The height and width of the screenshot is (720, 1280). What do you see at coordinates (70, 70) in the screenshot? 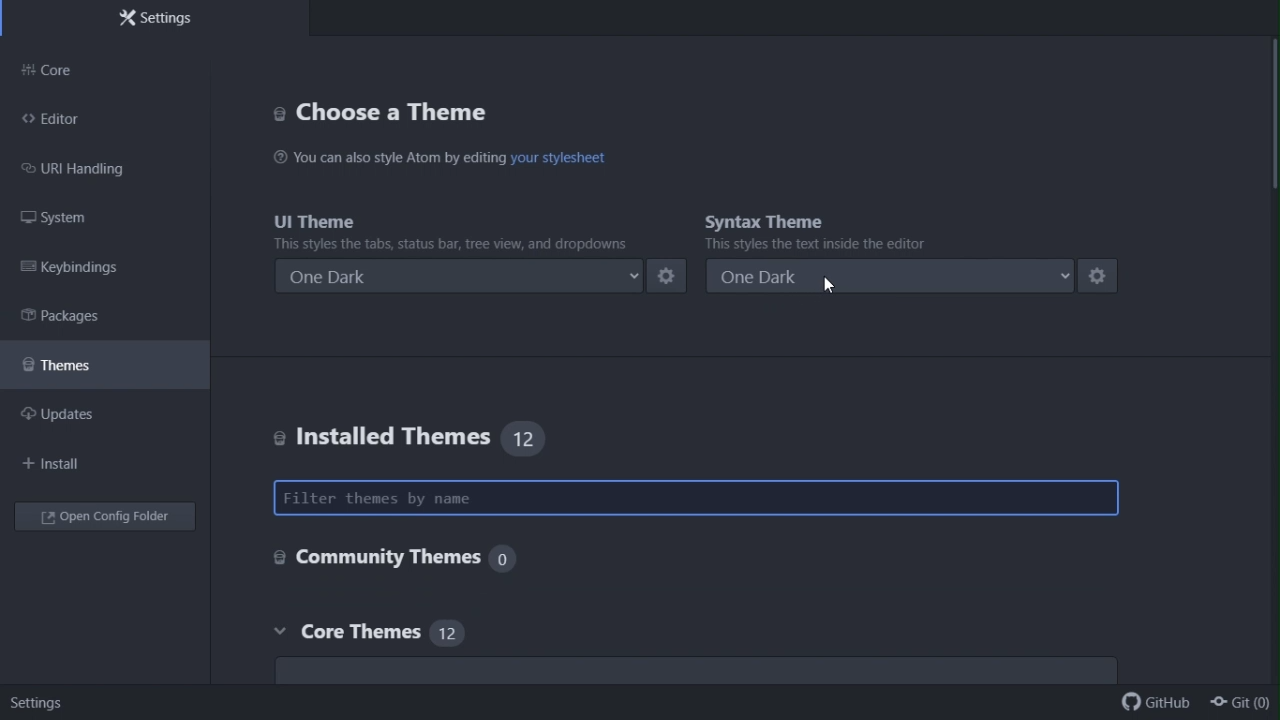
I see `Core` at bounding box center [70, 70].